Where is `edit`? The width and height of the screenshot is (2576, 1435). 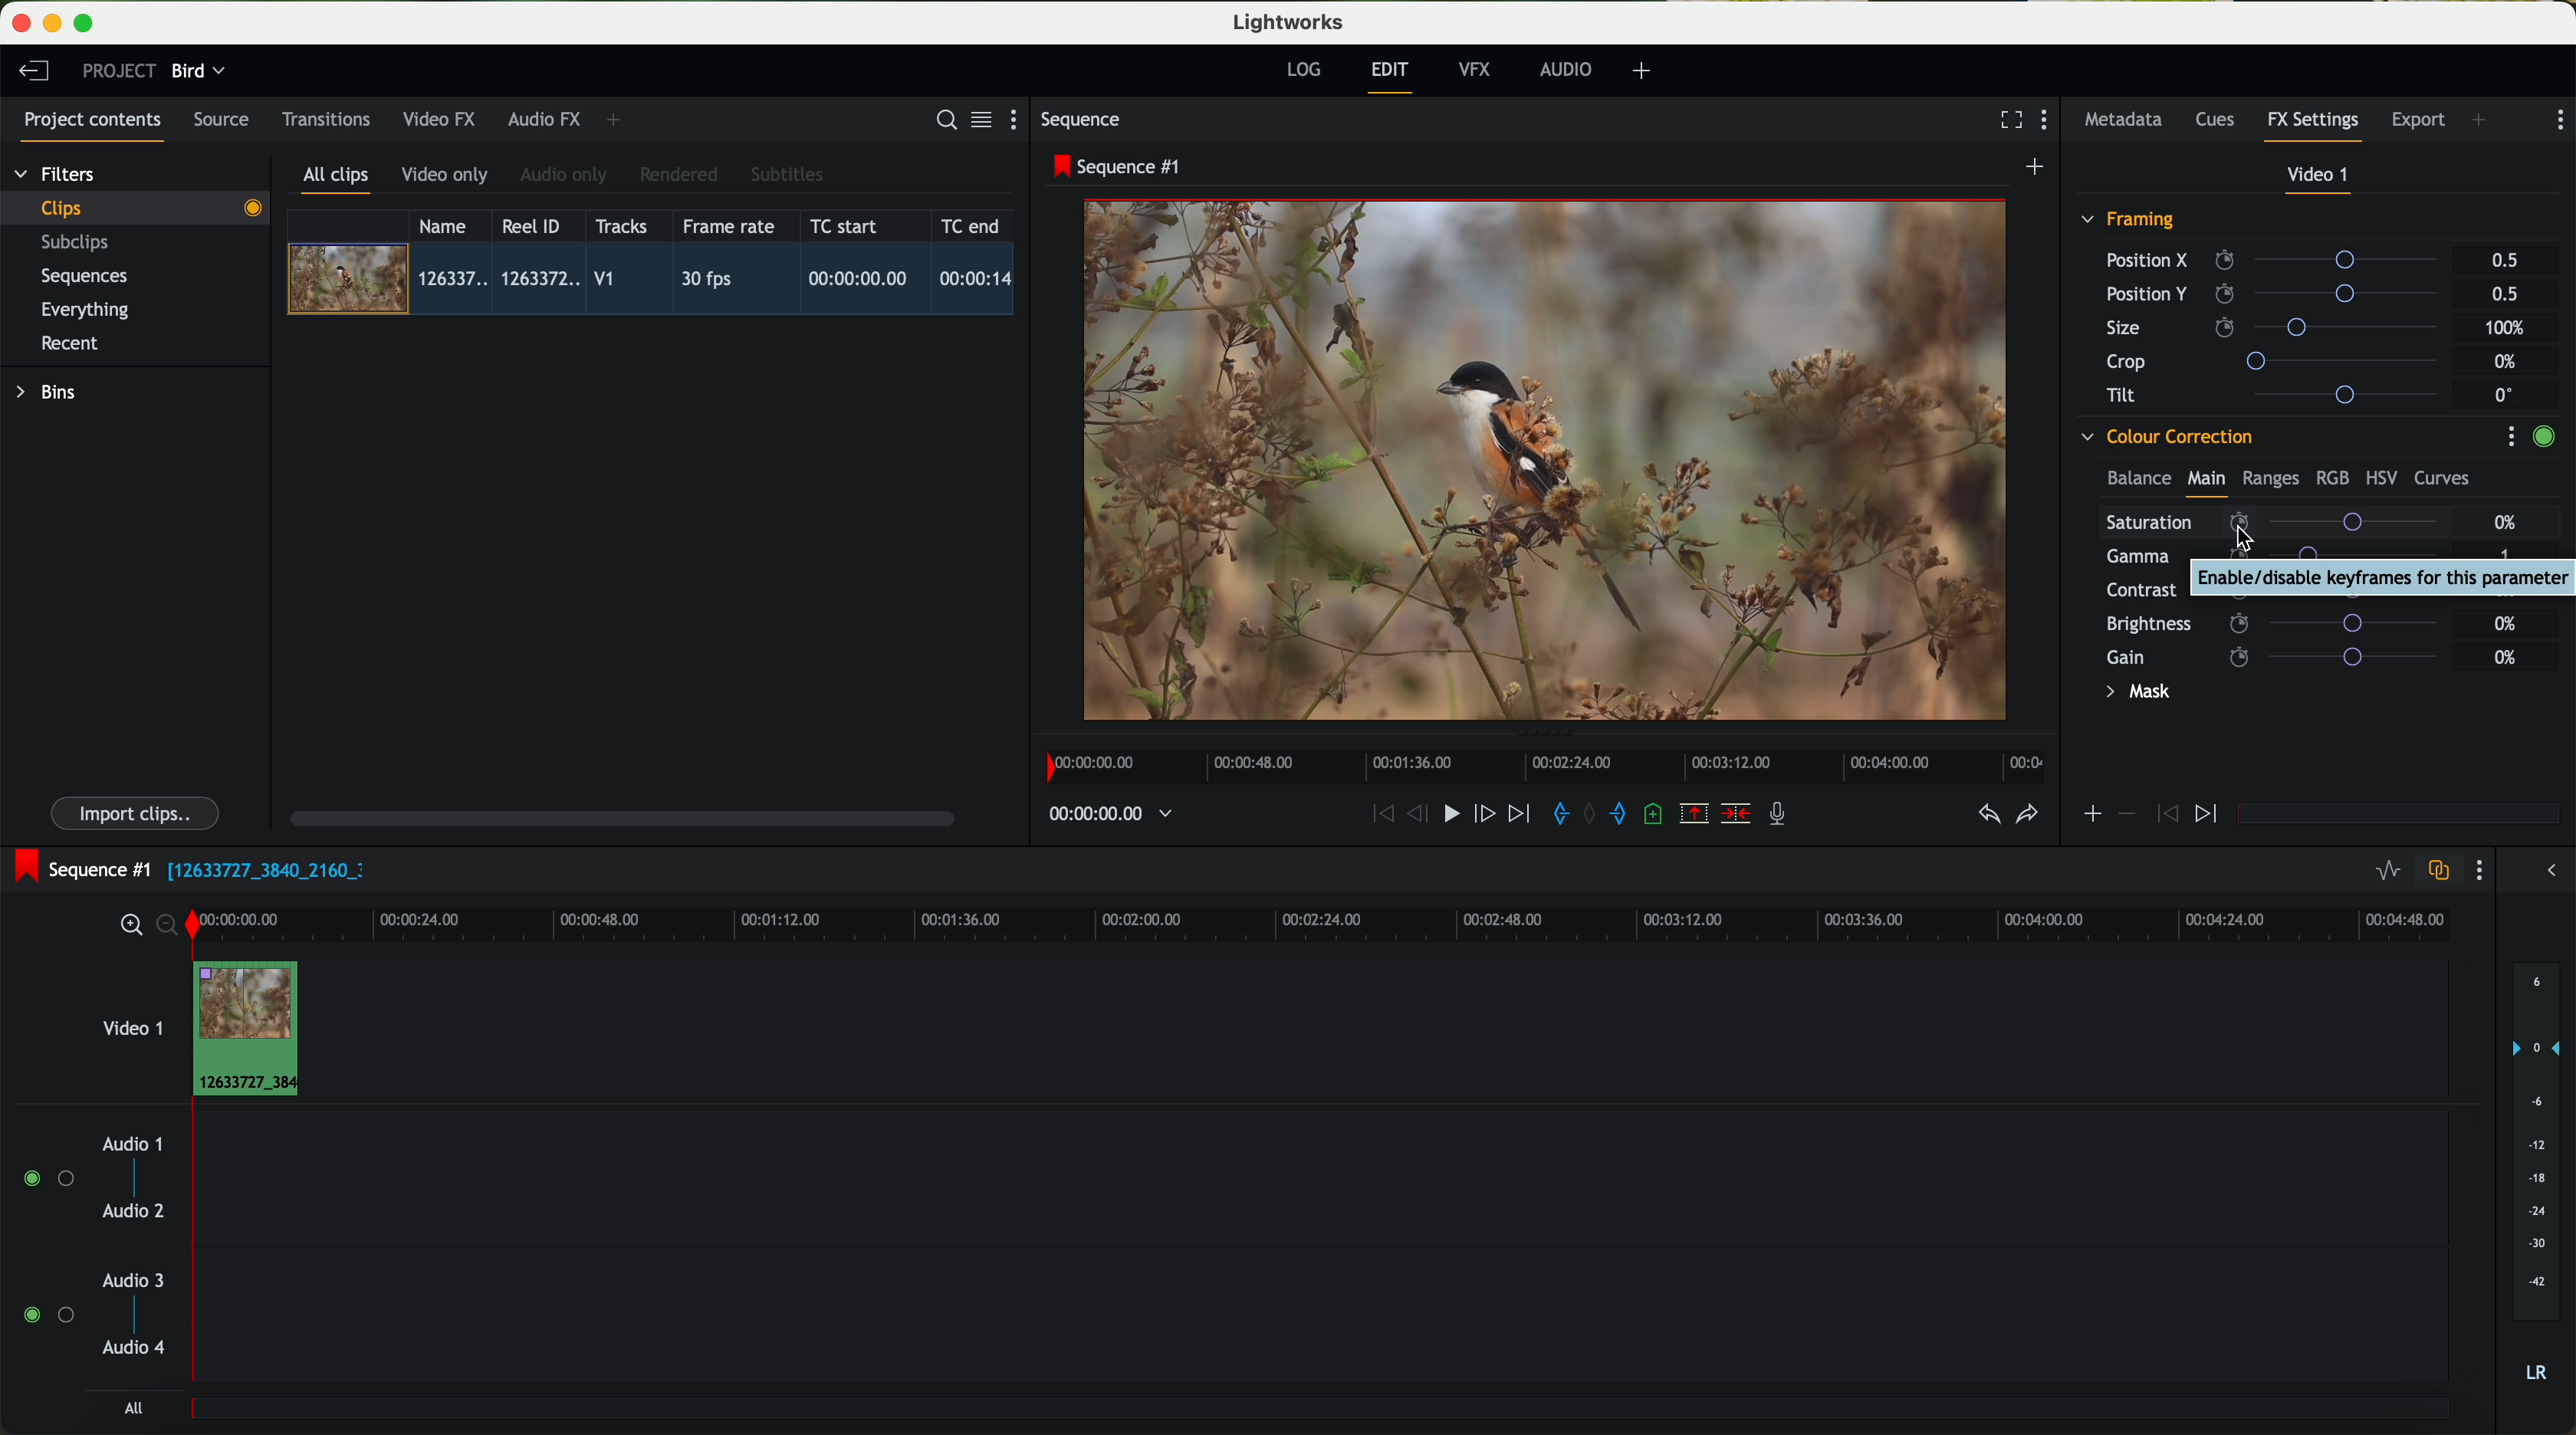 edit is located at coordinates (1393, 75).